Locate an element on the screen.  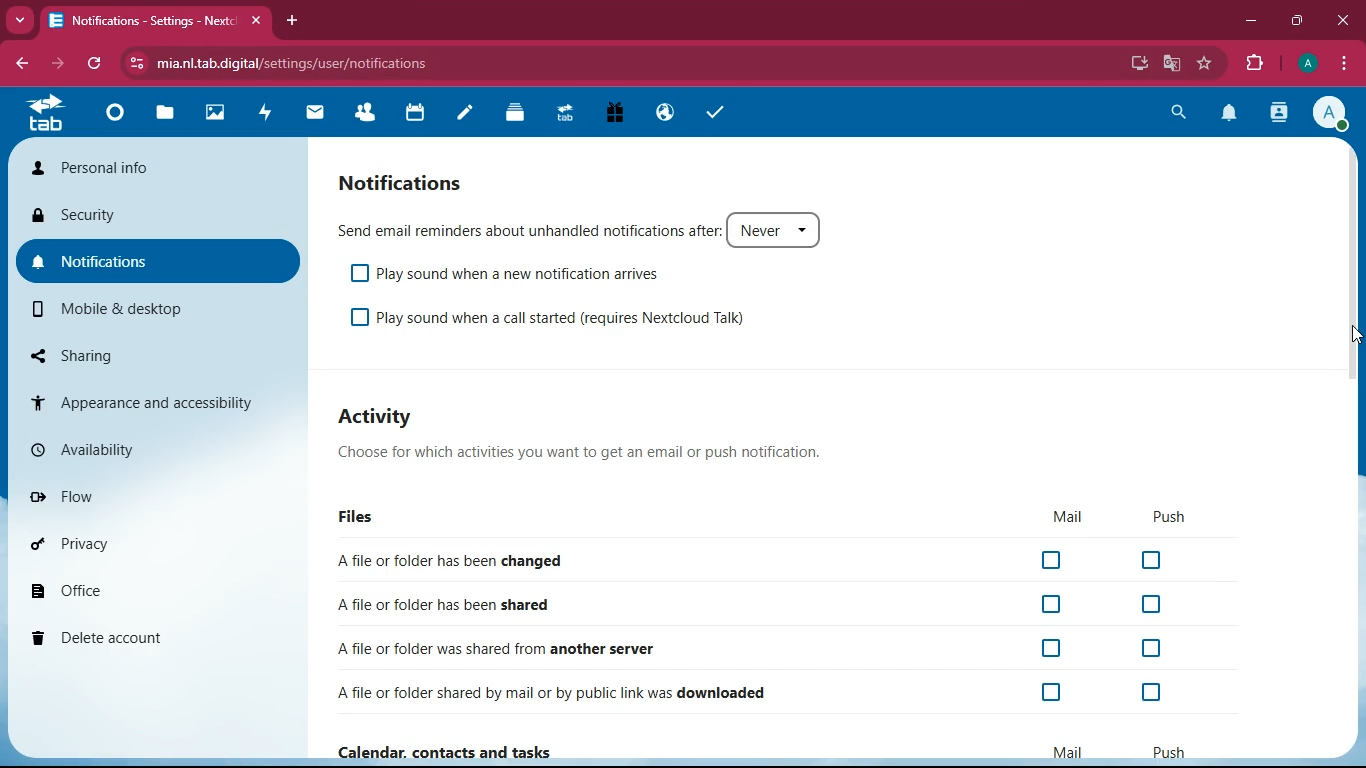
mia.nl.tab.digital/settings/user/notifications is located at coordinates (306, 64).